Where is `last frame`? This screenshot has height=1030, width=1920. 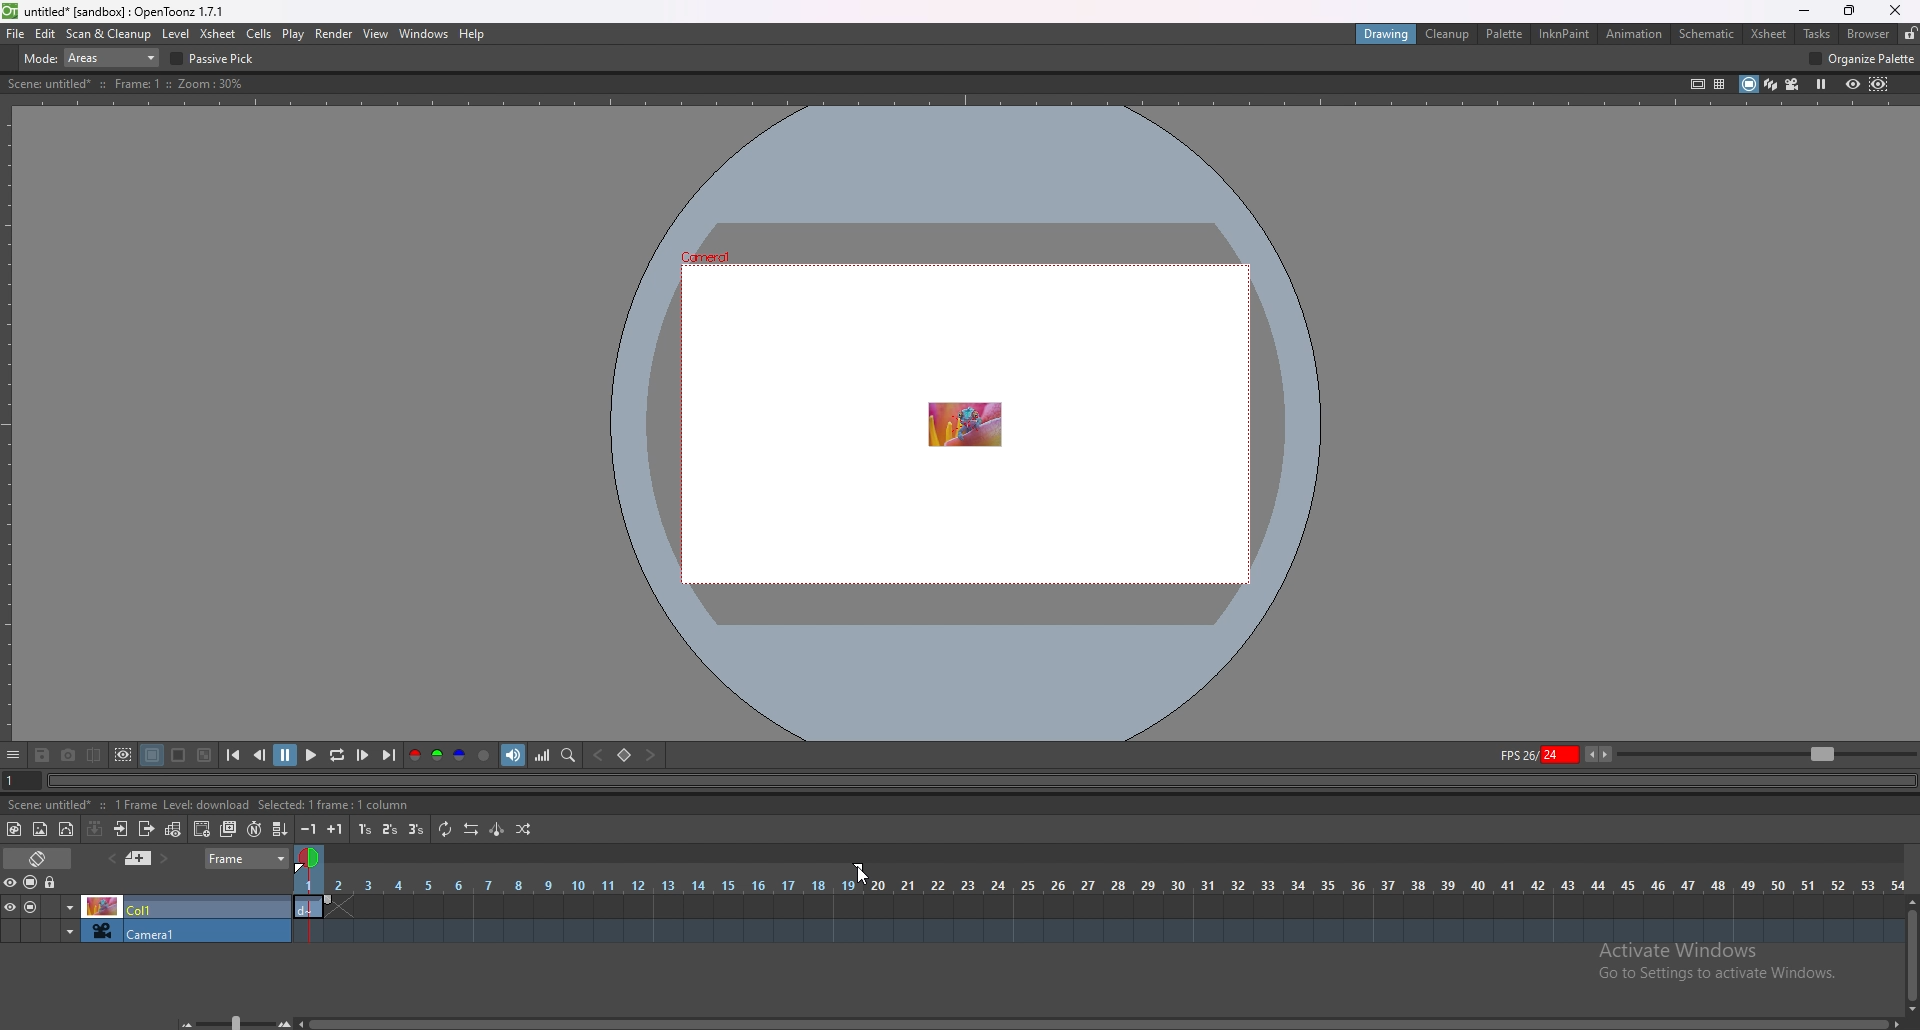
last frame is located at coordinates (388, 755).